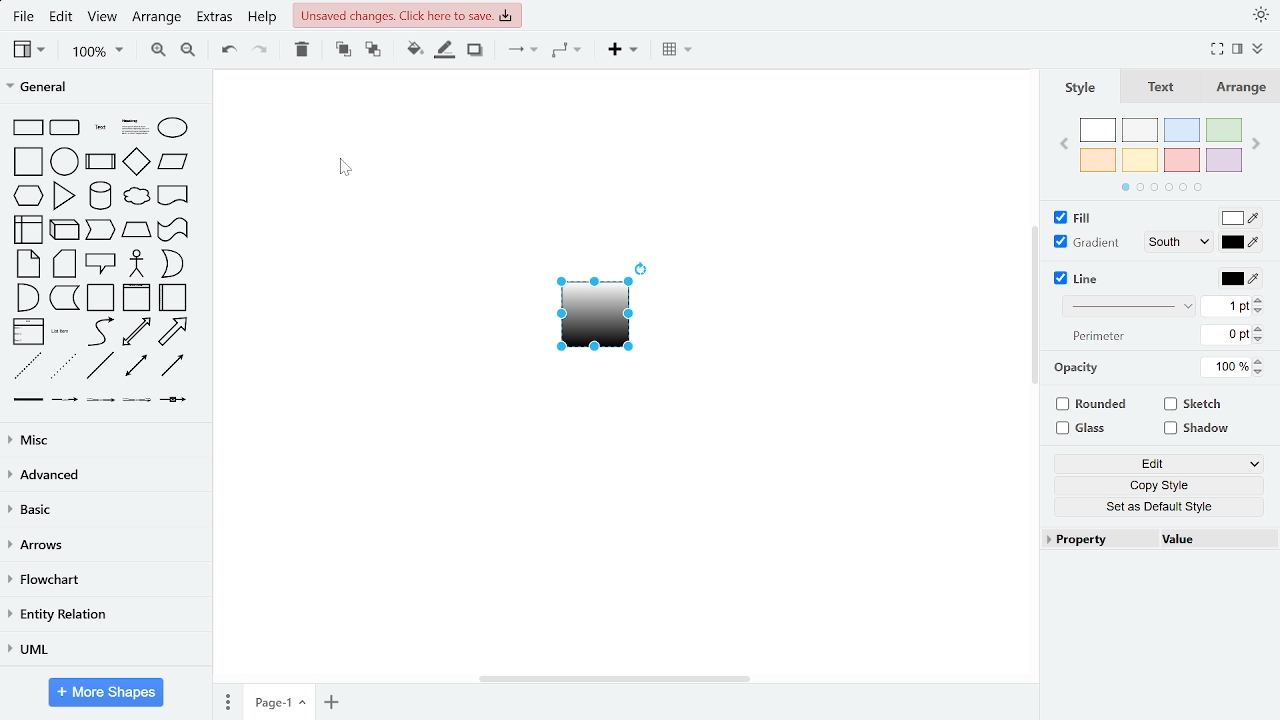 The height and width of the screenshot is (720, 1280). What do you see at coordinates (1182, 243) in the screenshot?
I see `south` at bounding box center [1182, 243].